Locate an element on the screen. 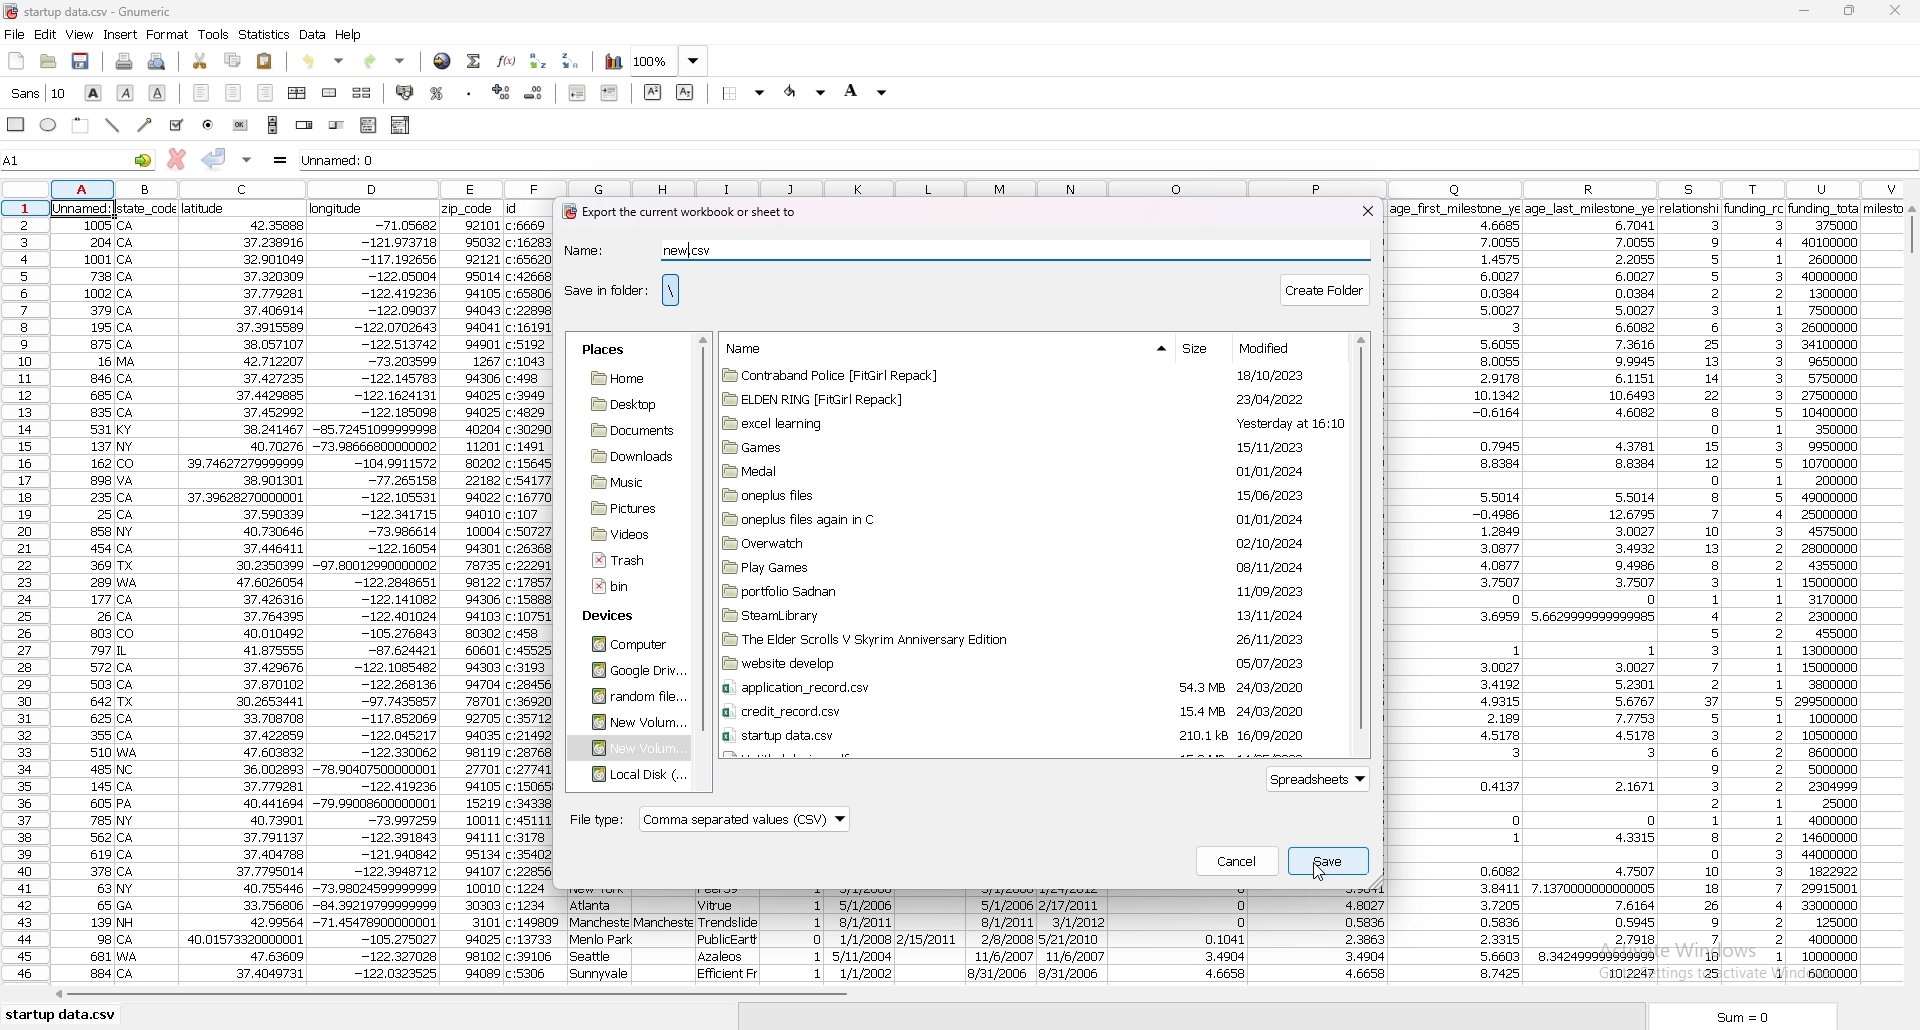 This screenshot has width=1920, height=1030. hyperlink is located at coordinates (443, 60).